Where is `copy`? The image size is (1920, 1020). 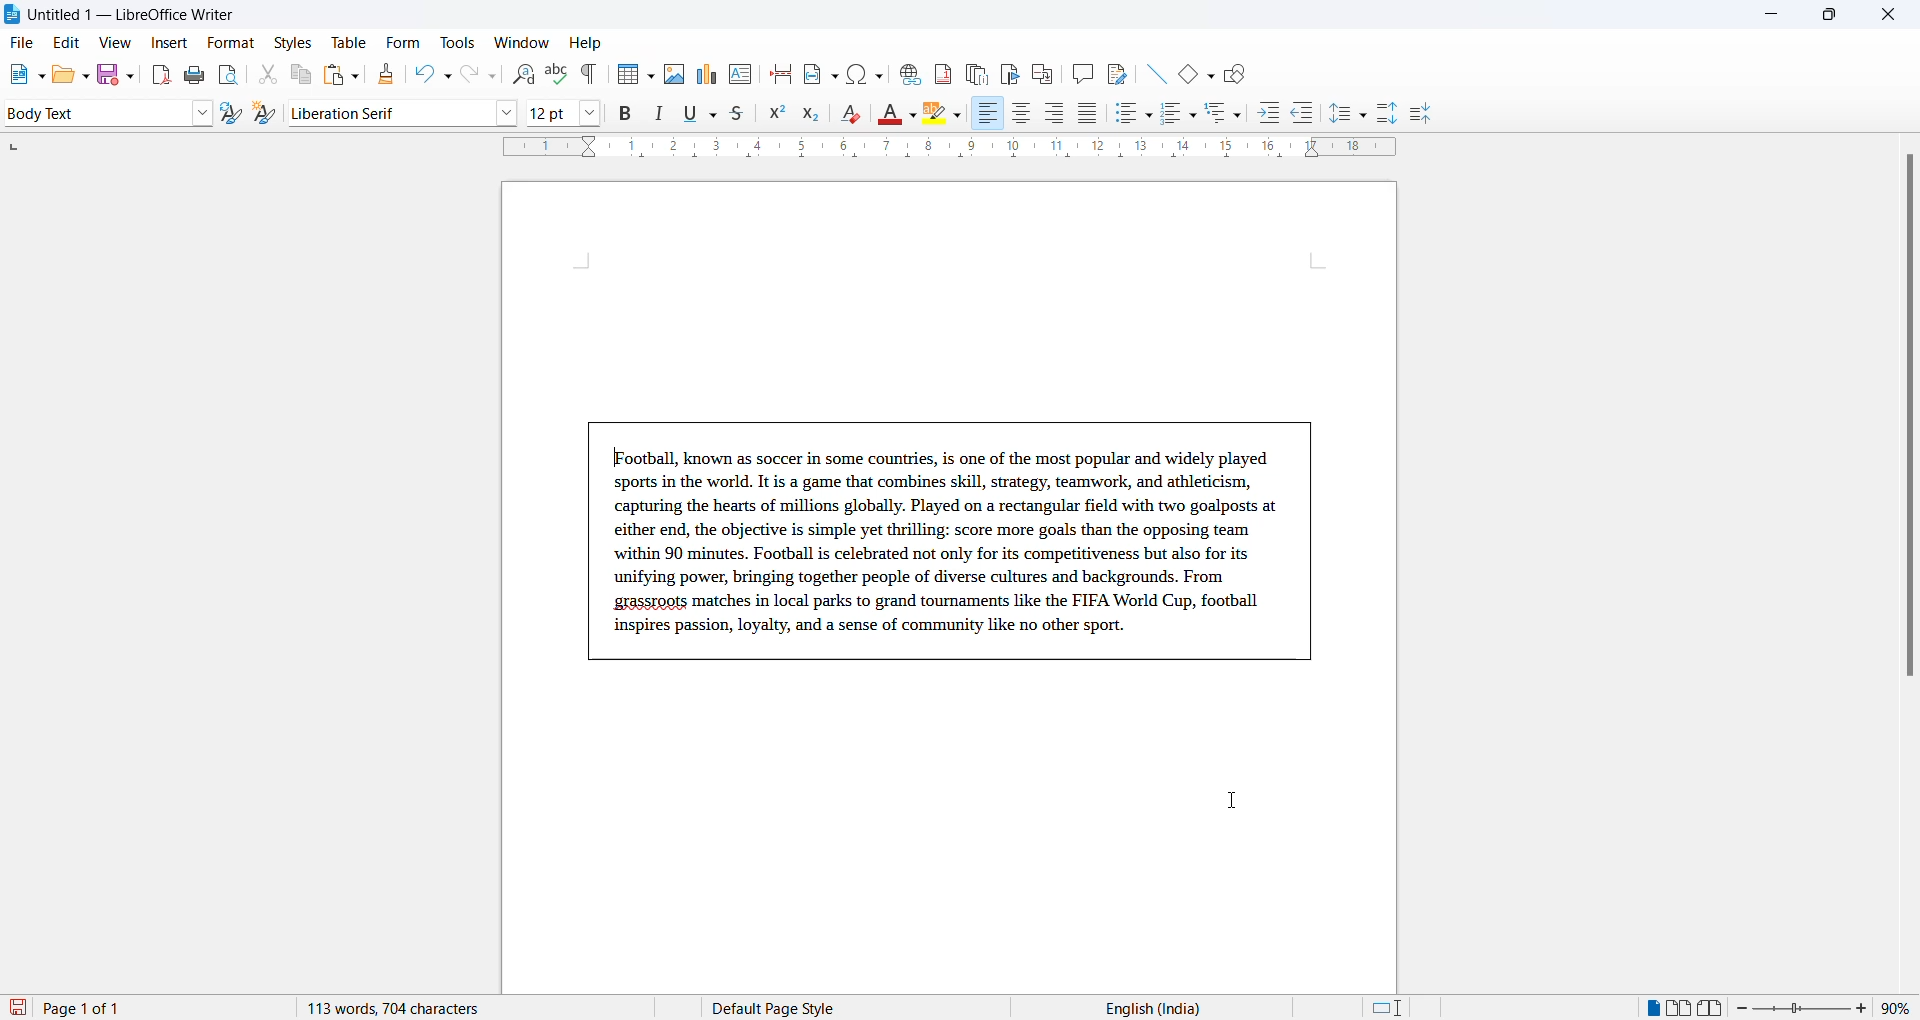
copy is located at coordinates (298, 74).